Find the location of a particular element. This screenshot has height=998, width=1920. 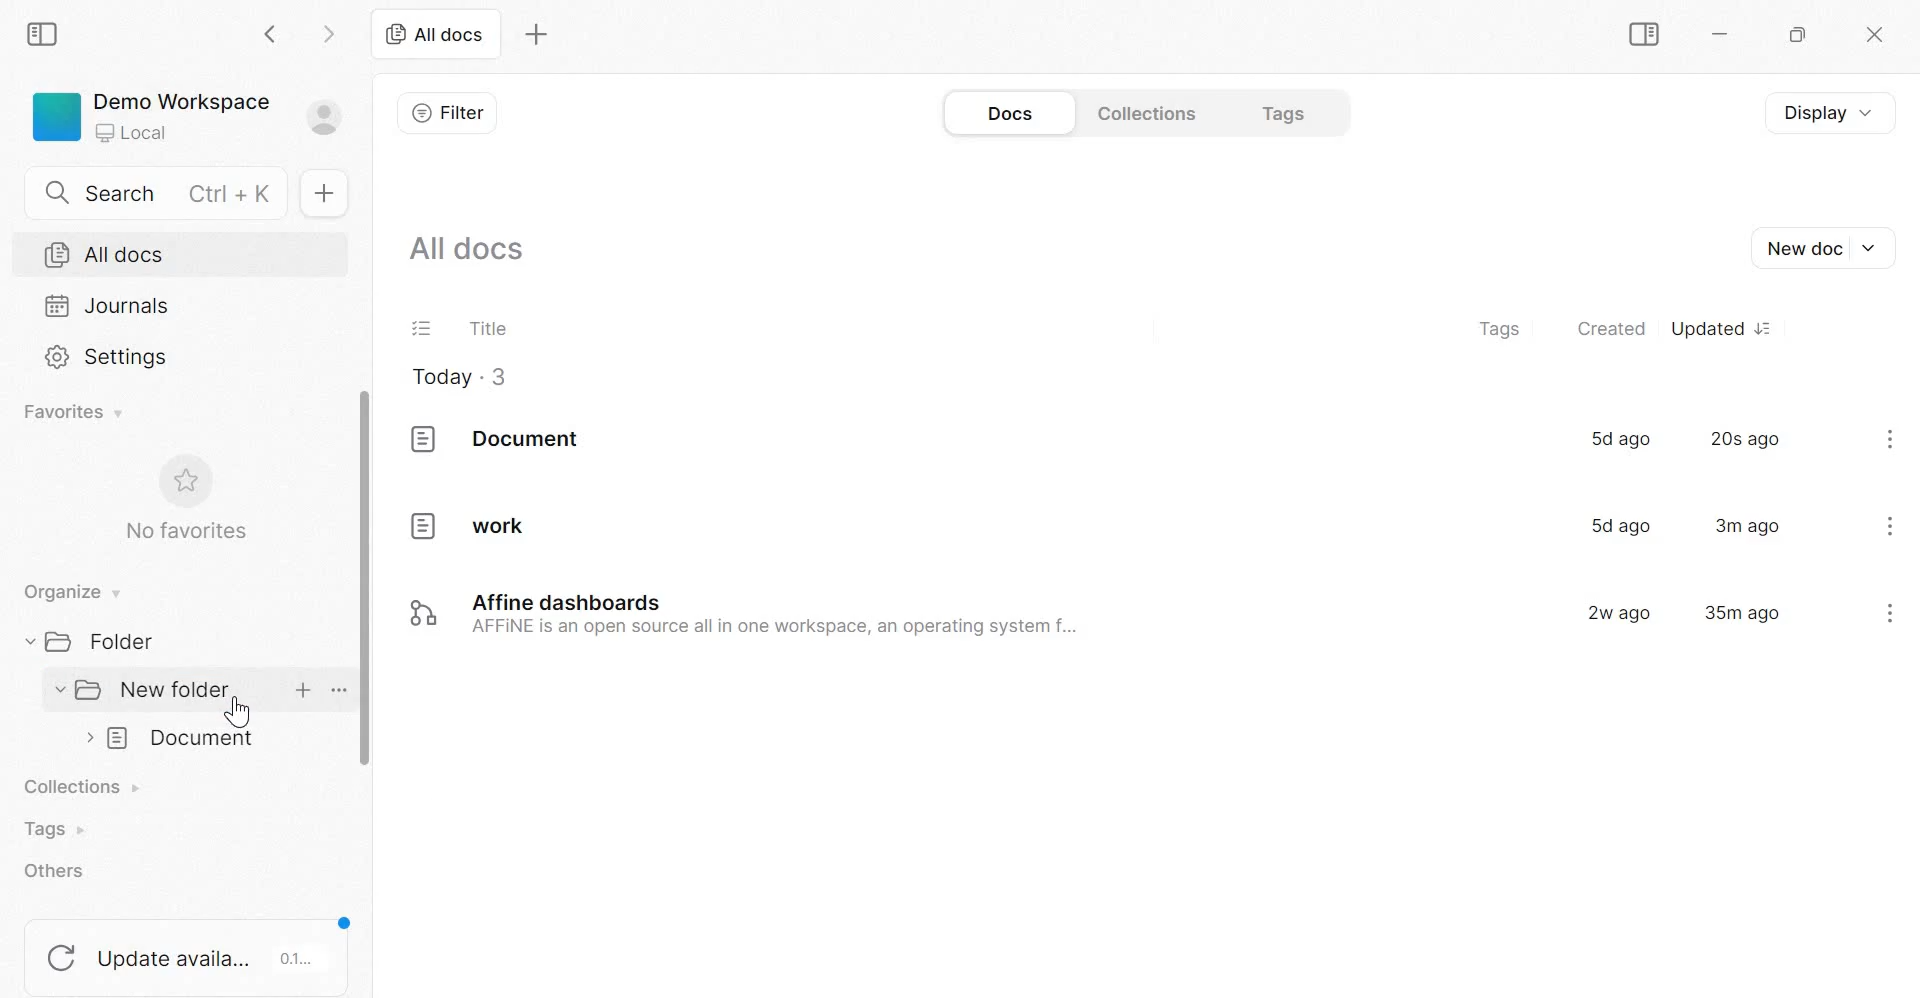

Minimize is located at coordinates (1719, 34).